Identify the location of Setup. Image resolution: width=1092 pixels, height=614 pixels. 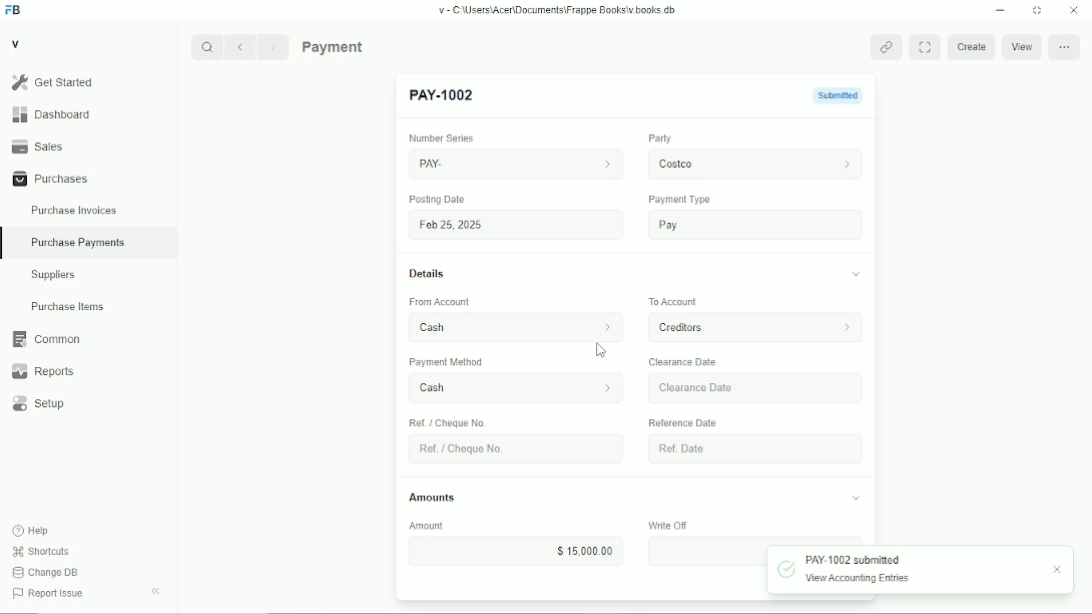
(89, 403).